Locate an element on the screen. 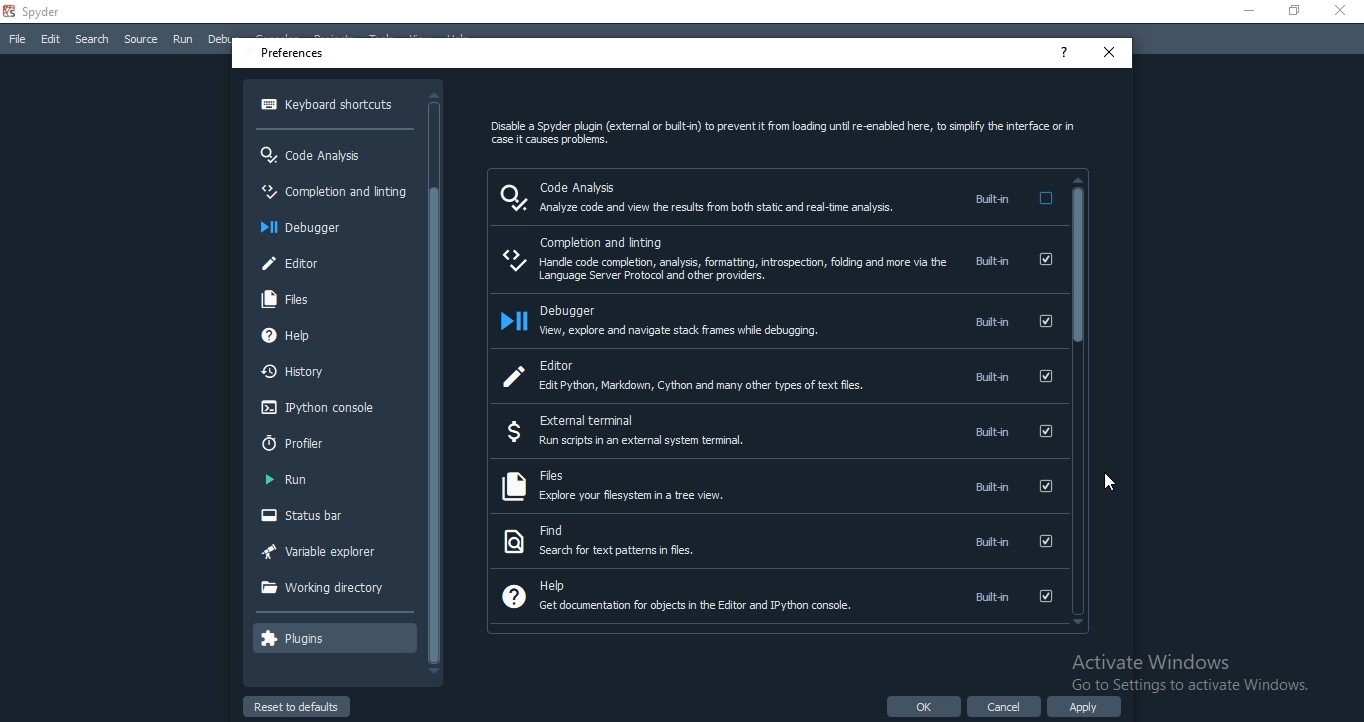  files is located at coordinates (774, 487).